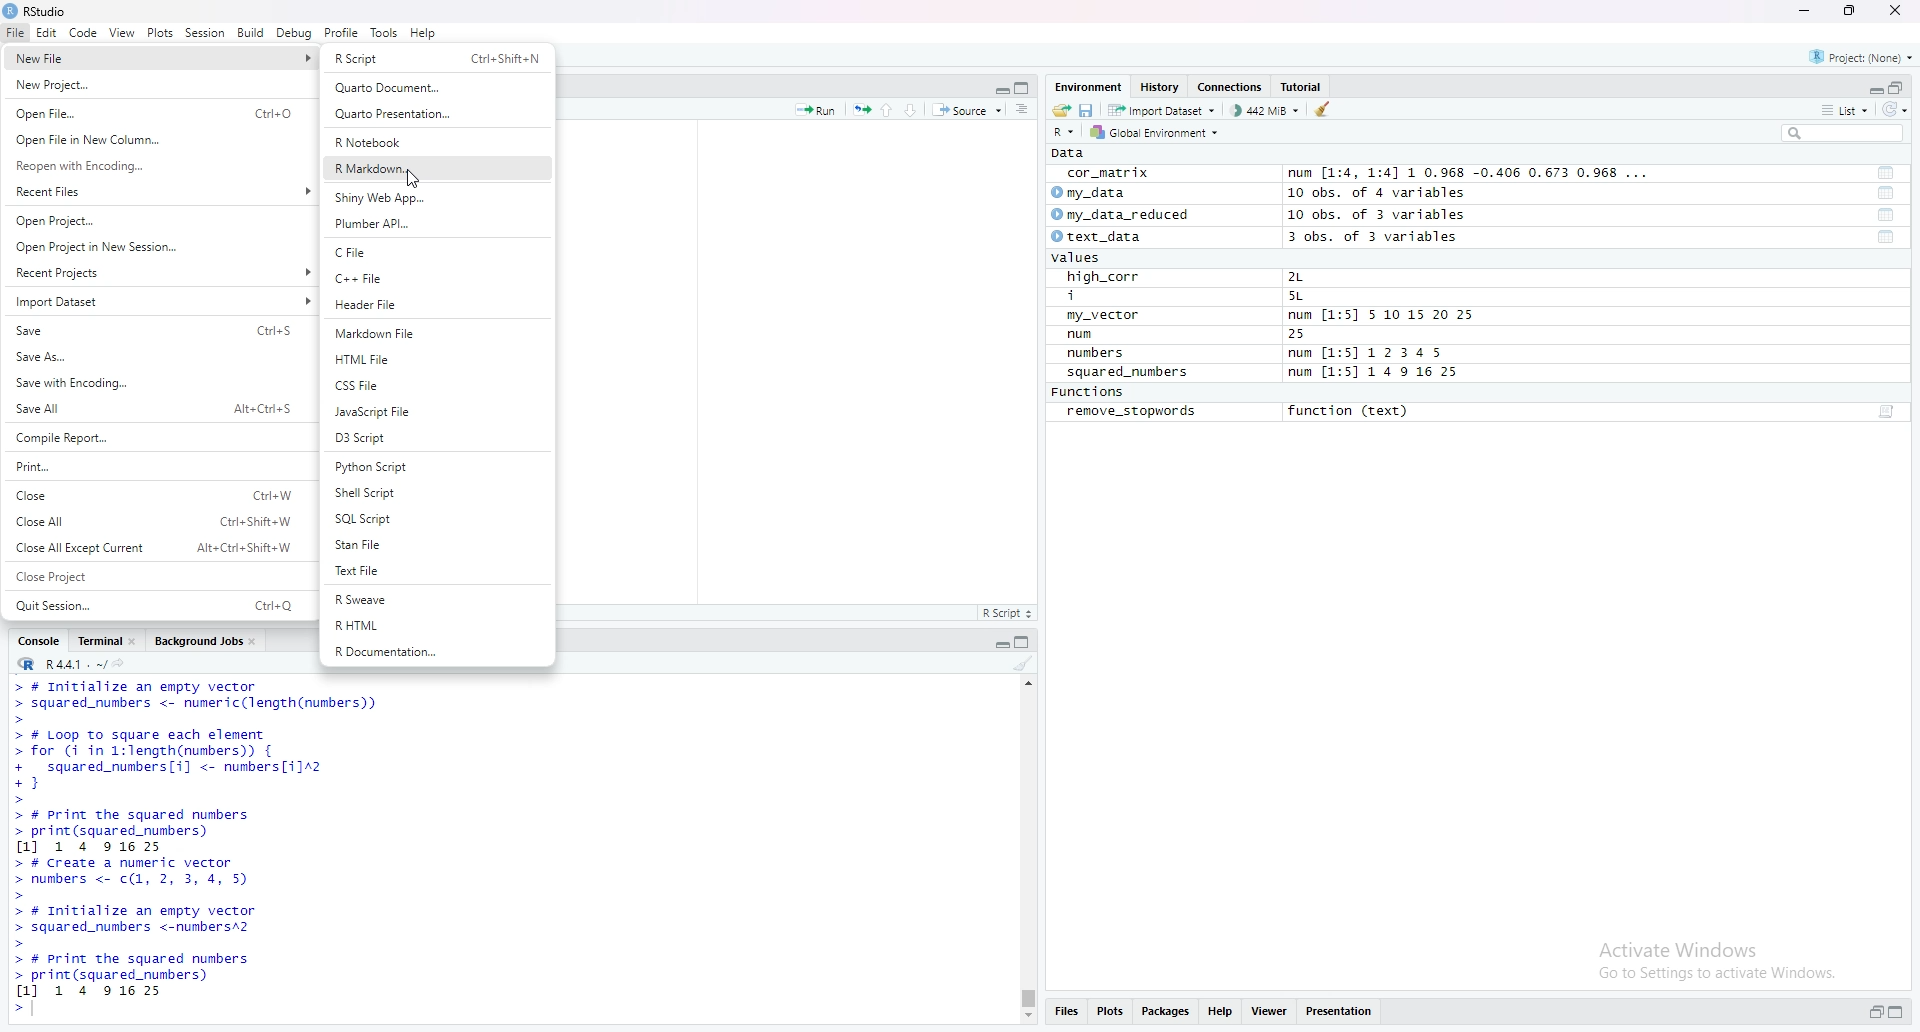  What do you see at coordinates (1085, 335) in the screenshot?
I see `num` at bounding box center [1085, 335].